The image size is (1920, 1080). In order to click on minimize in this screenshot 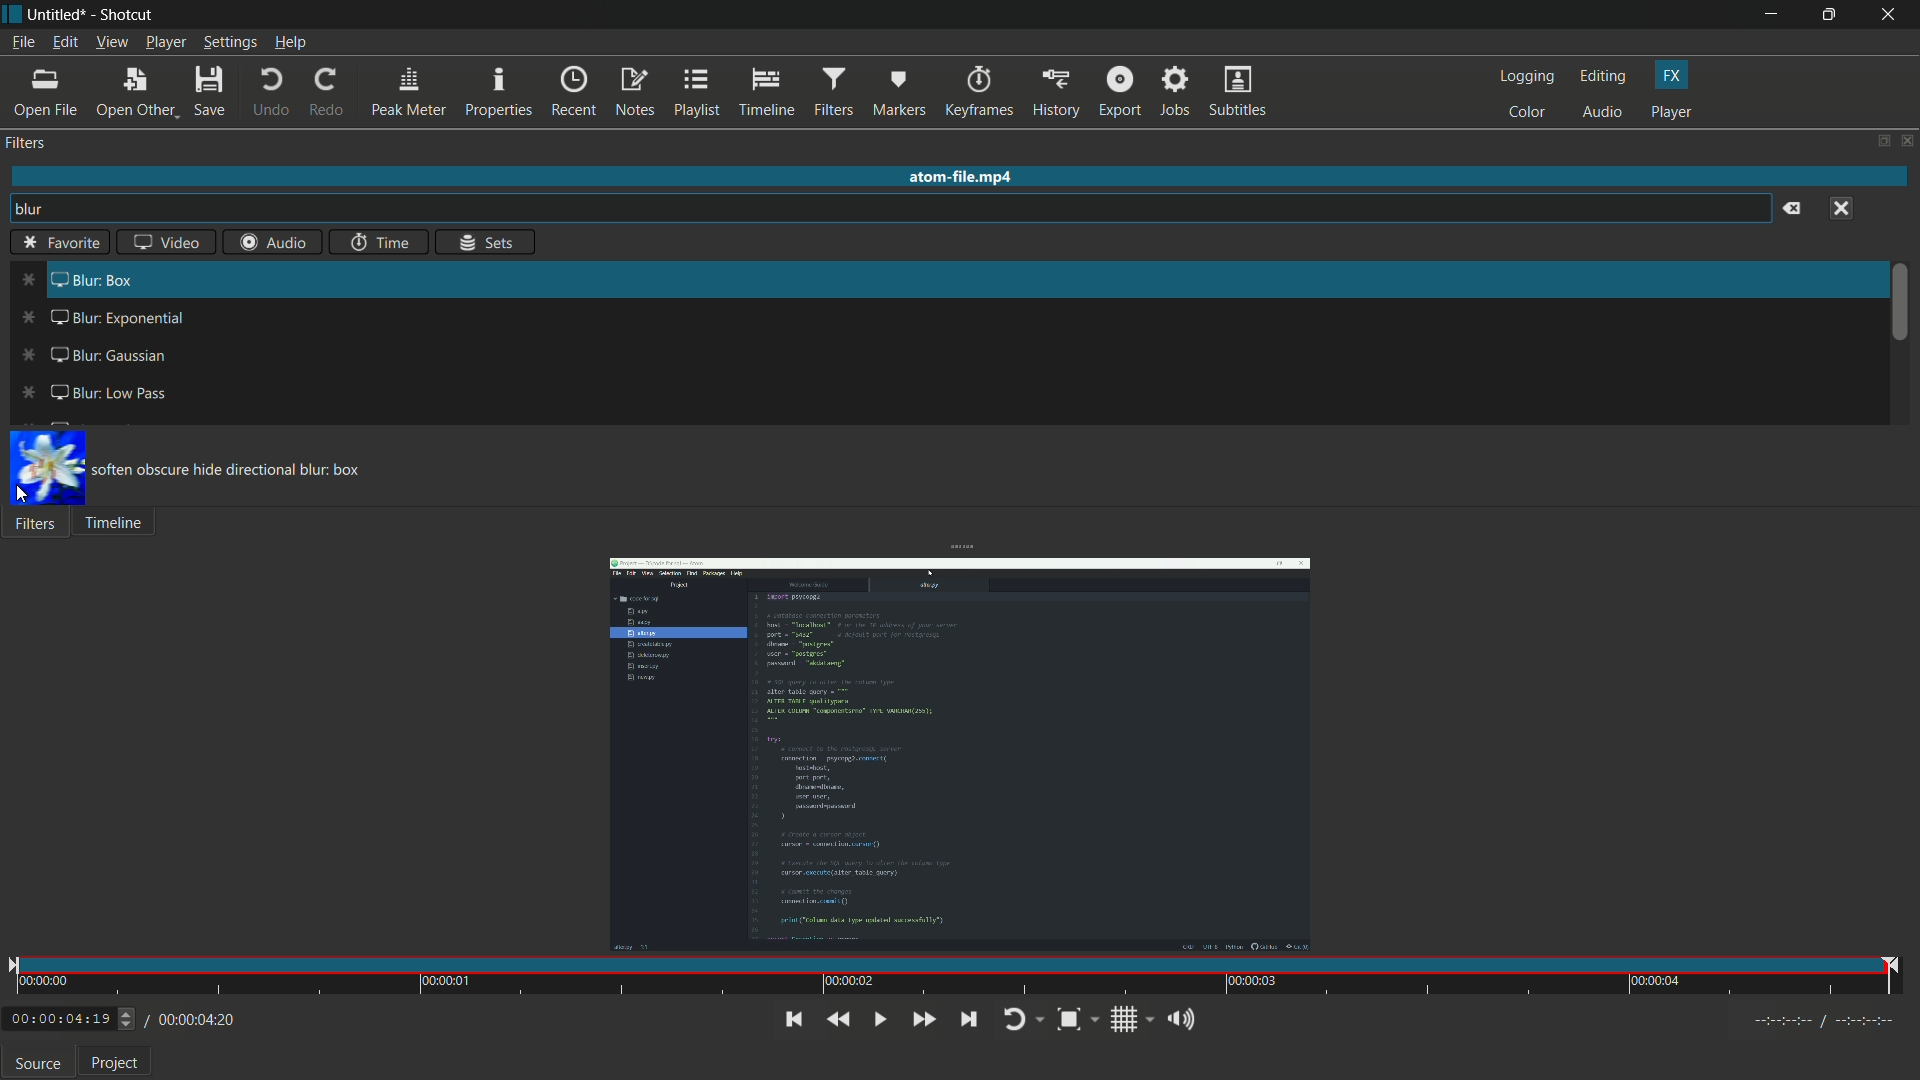, I will do `click(1777, 15)`.